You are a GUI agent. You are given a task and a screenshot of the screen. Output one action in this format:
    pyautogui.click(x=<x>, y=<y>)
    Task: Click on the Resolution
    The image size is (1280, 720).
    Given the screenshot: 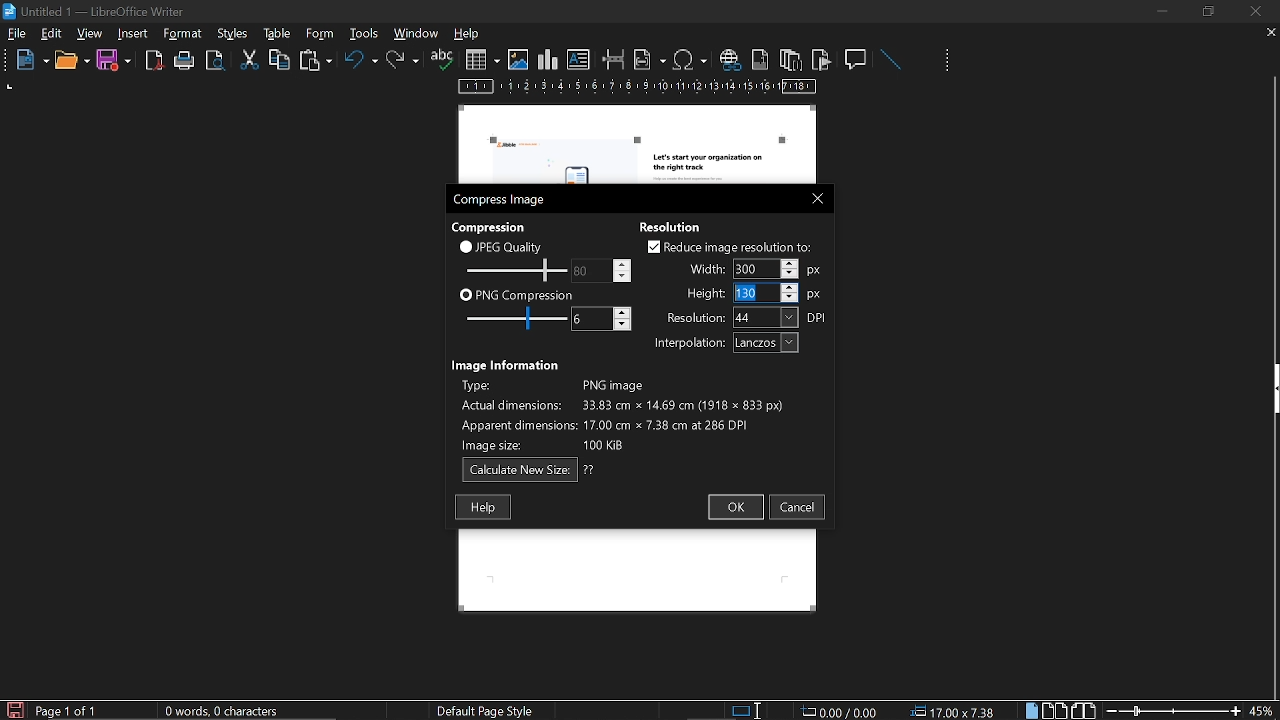 What is the action you would take?
    pyautogui.click(x=677, y=225)
    